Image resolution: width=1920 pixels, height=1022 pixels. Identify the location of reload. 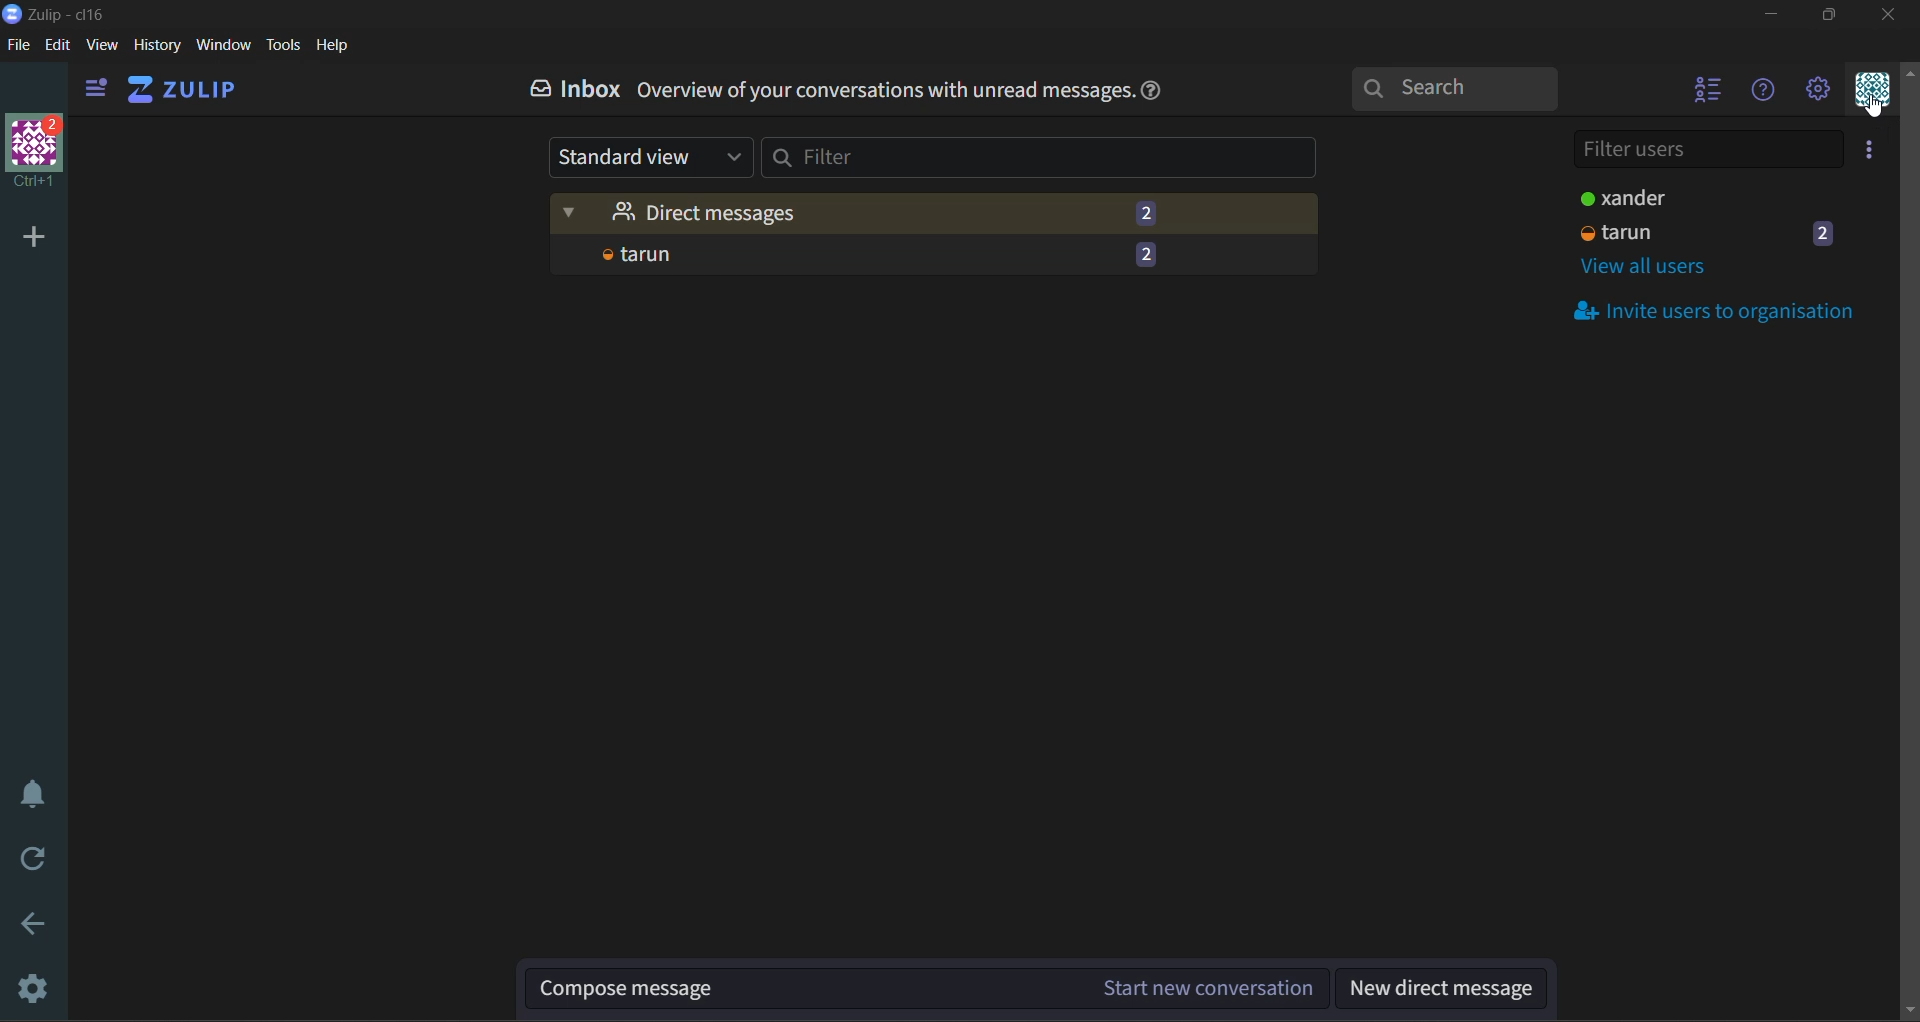
(32, 860).